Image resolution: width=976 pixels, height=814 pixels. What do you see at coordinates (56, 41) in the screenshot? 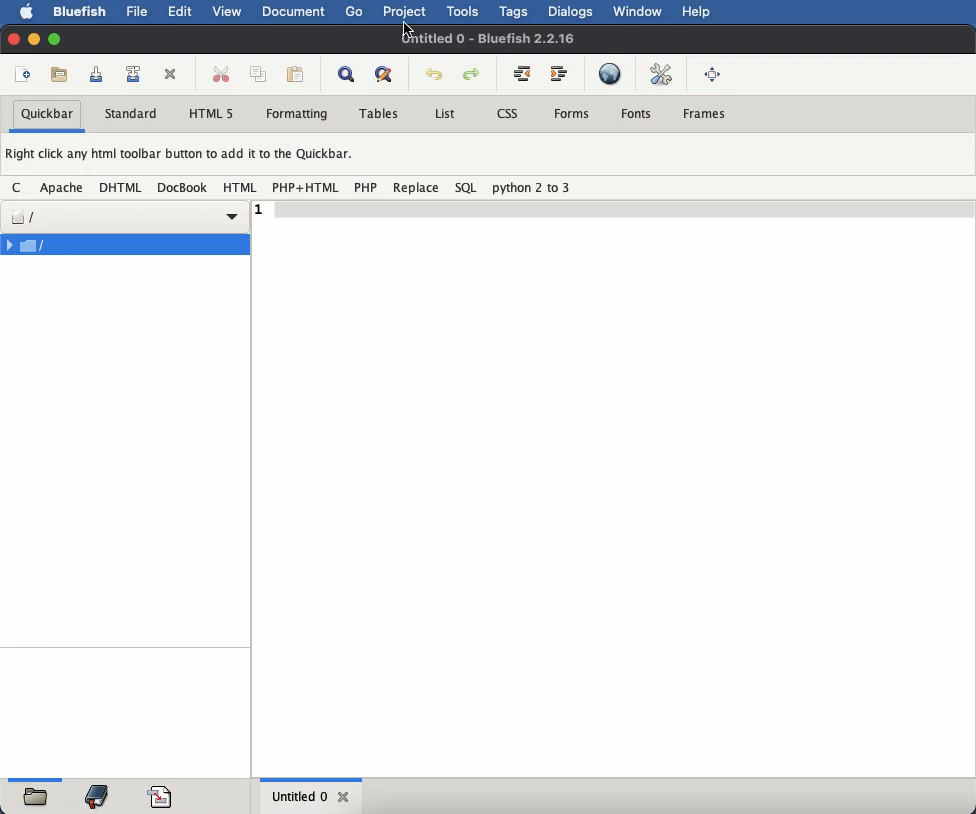
I see `maximize` at bounding box center [56, 41].